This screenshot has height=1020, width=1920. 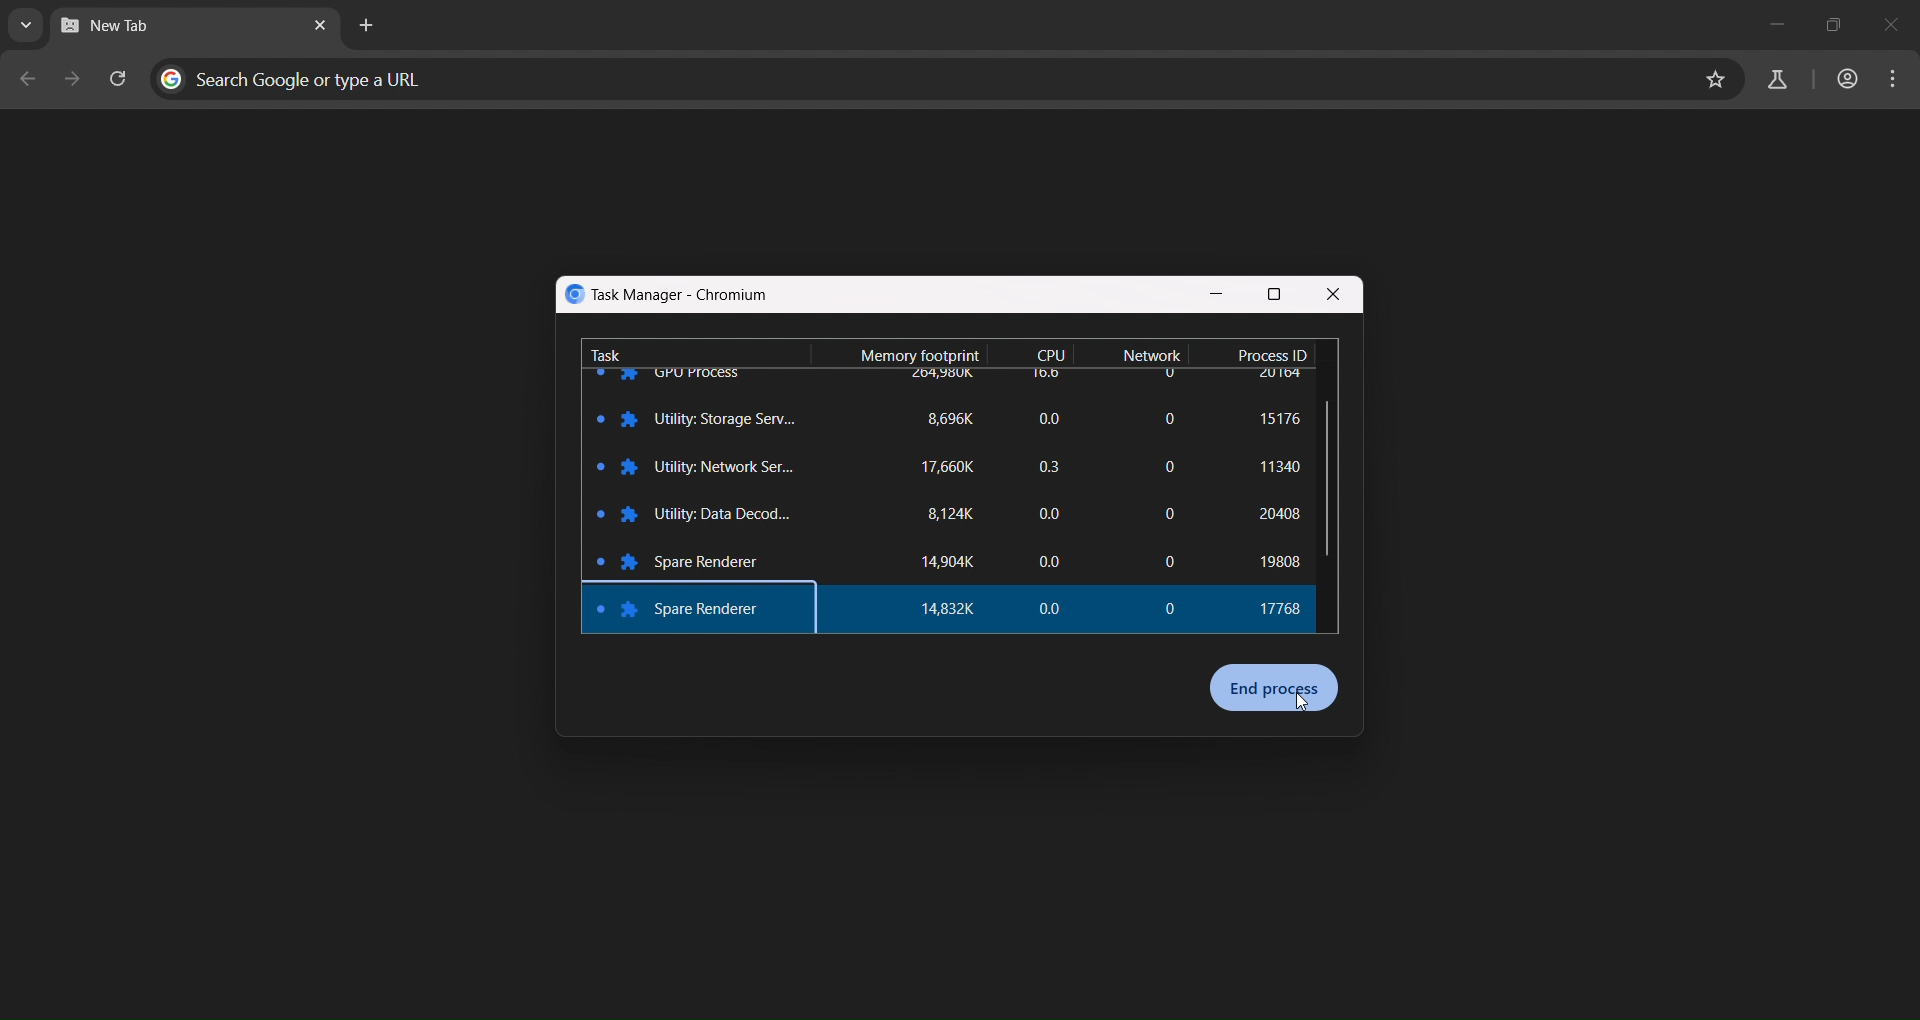 I want to click on 14,832K, so click(x=963, y=610).